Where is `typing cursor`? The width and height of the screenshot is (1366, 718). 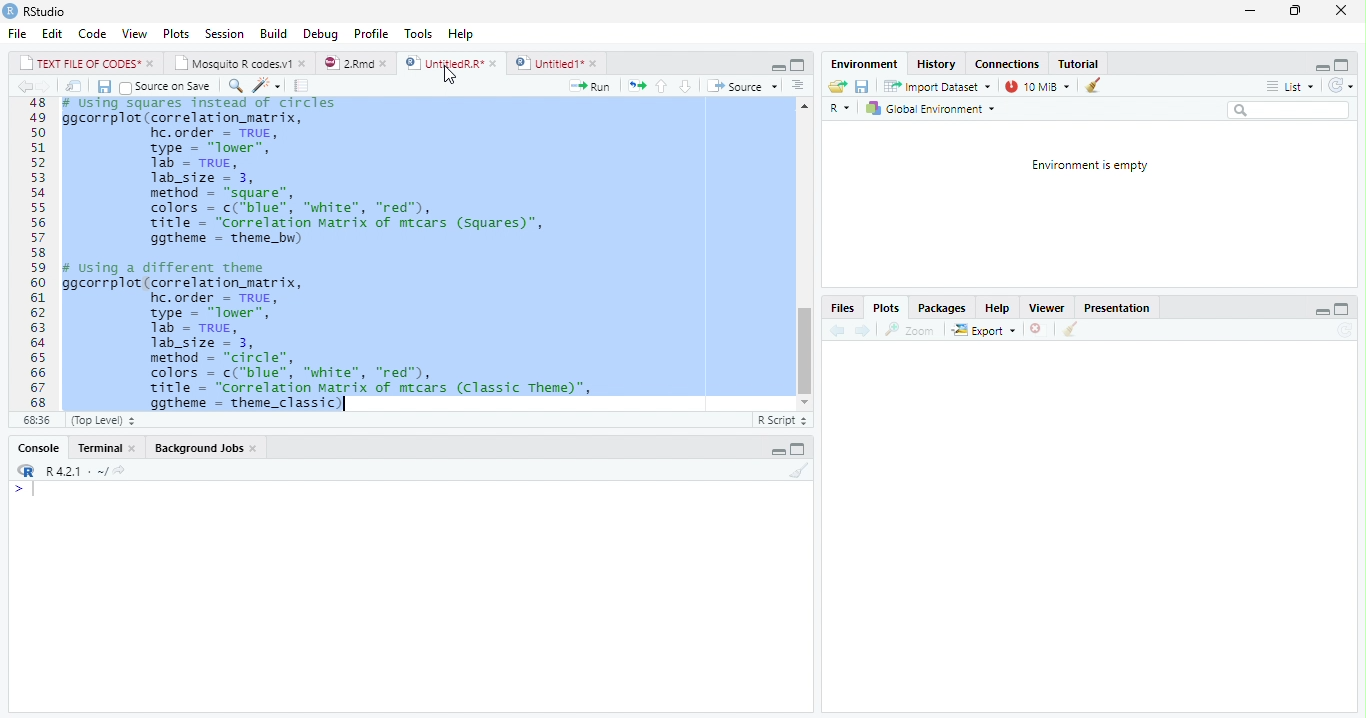
typing cursor is located at coordinates (26, 492).